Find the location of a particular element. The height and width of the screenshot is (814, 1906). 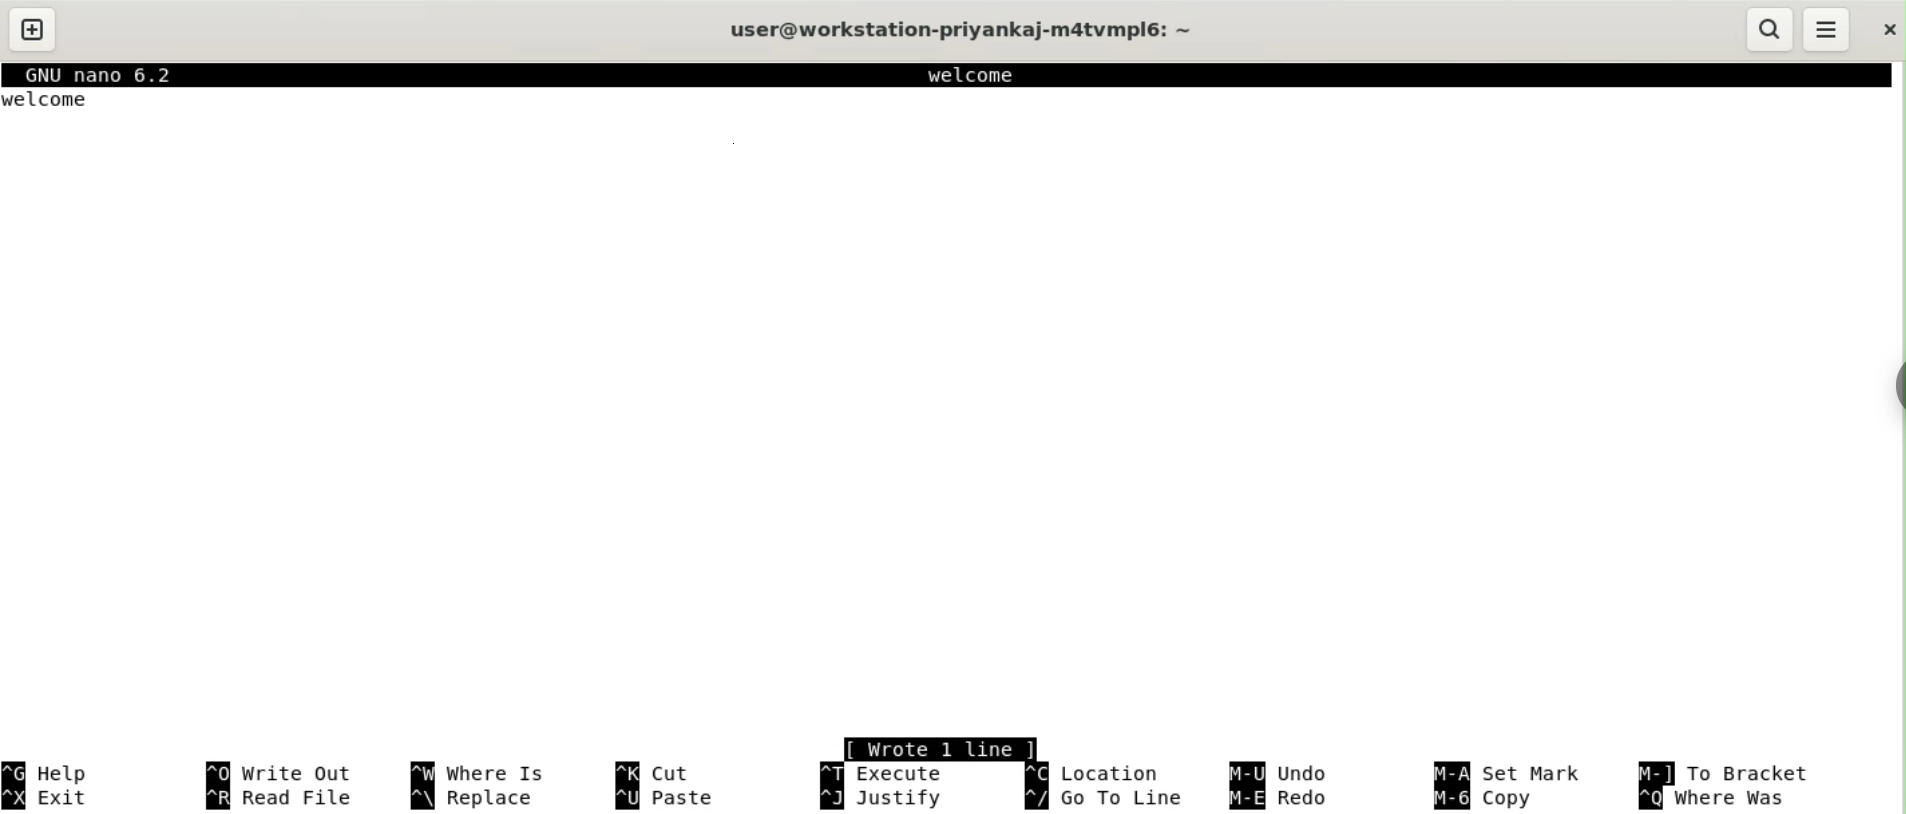

replace is located at coordinates (476, 800).